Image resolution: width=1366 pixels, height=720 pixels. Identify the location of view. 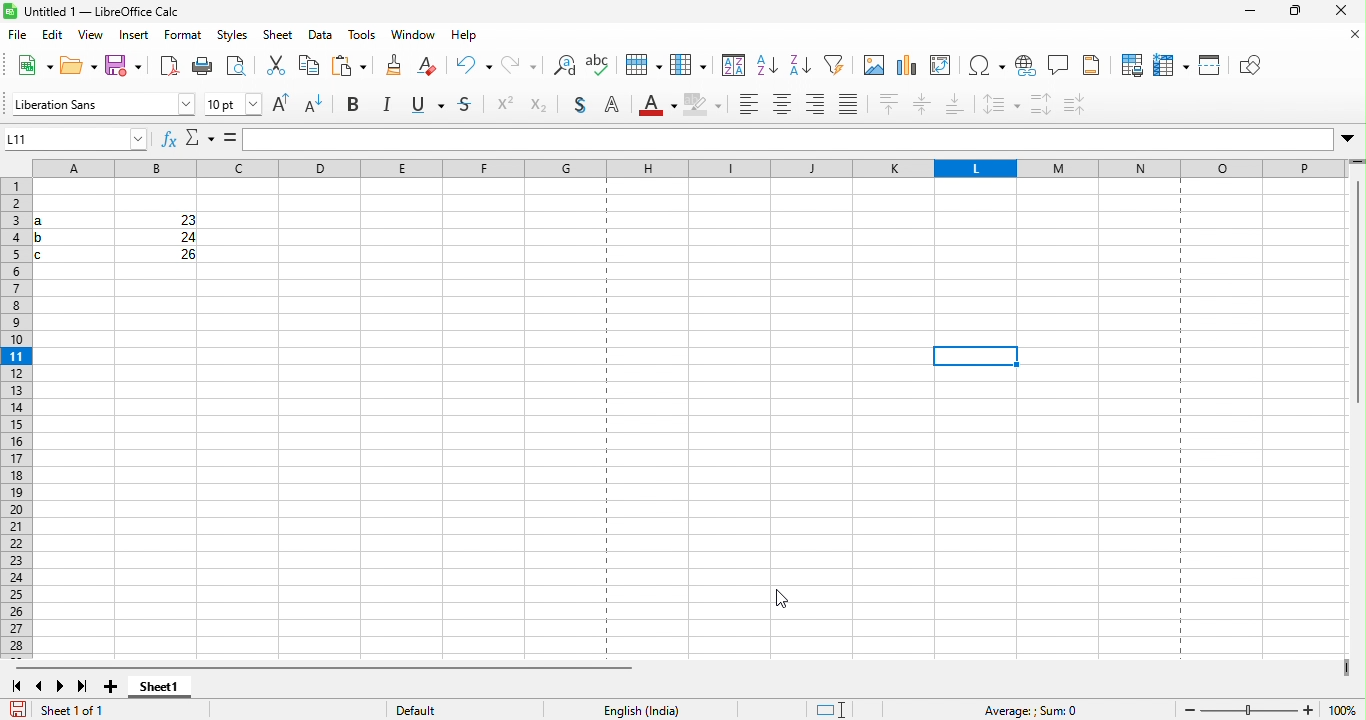
(92, 38).